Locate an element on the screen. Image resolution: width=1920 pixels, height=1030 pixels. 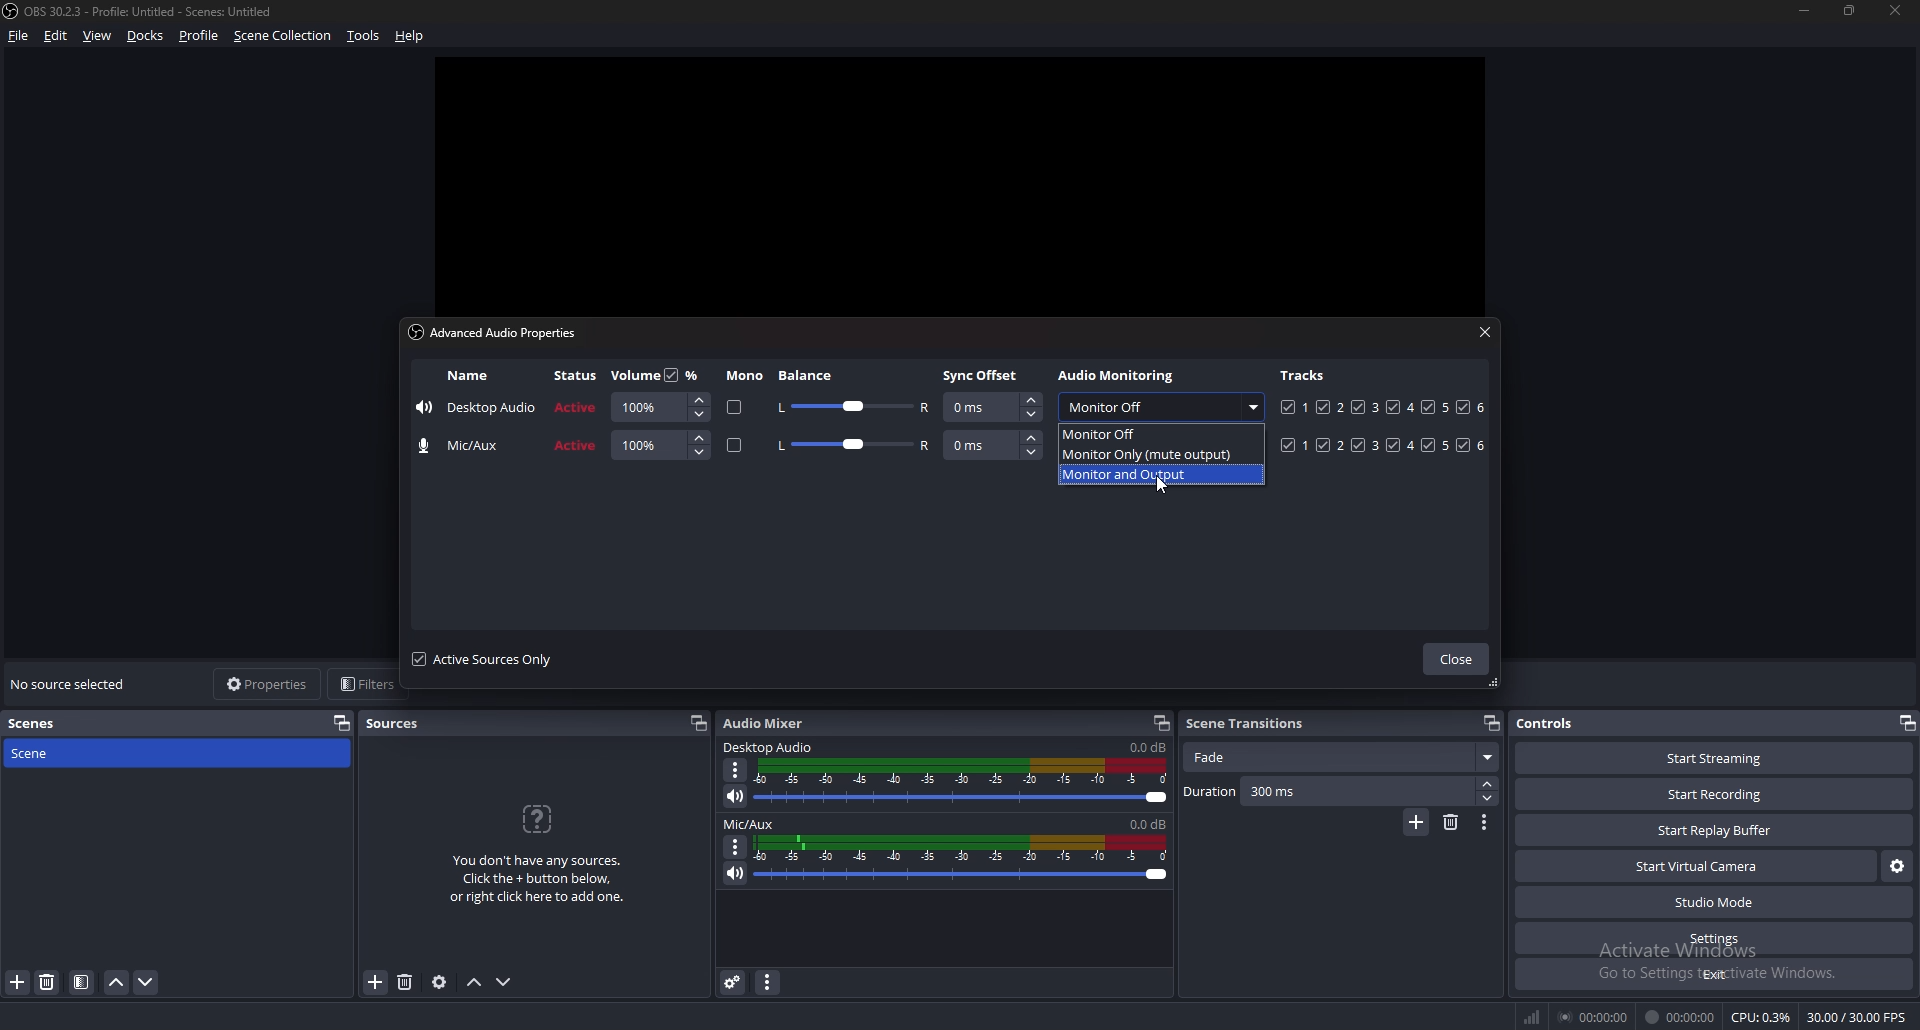
edit is located at coordinates (58, 35).